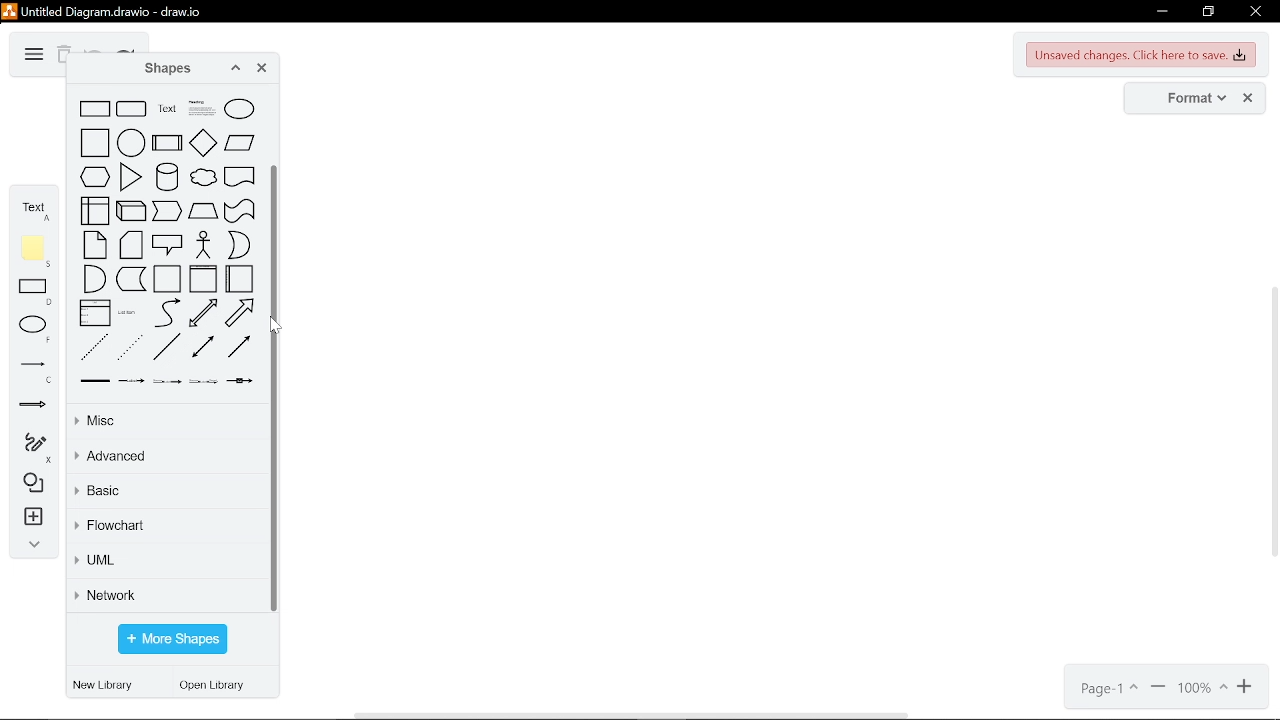  What do you see at coordinates (203, 381) in the screenshot?
I see `connector with 3 labels` at bounding box center [203, 381].